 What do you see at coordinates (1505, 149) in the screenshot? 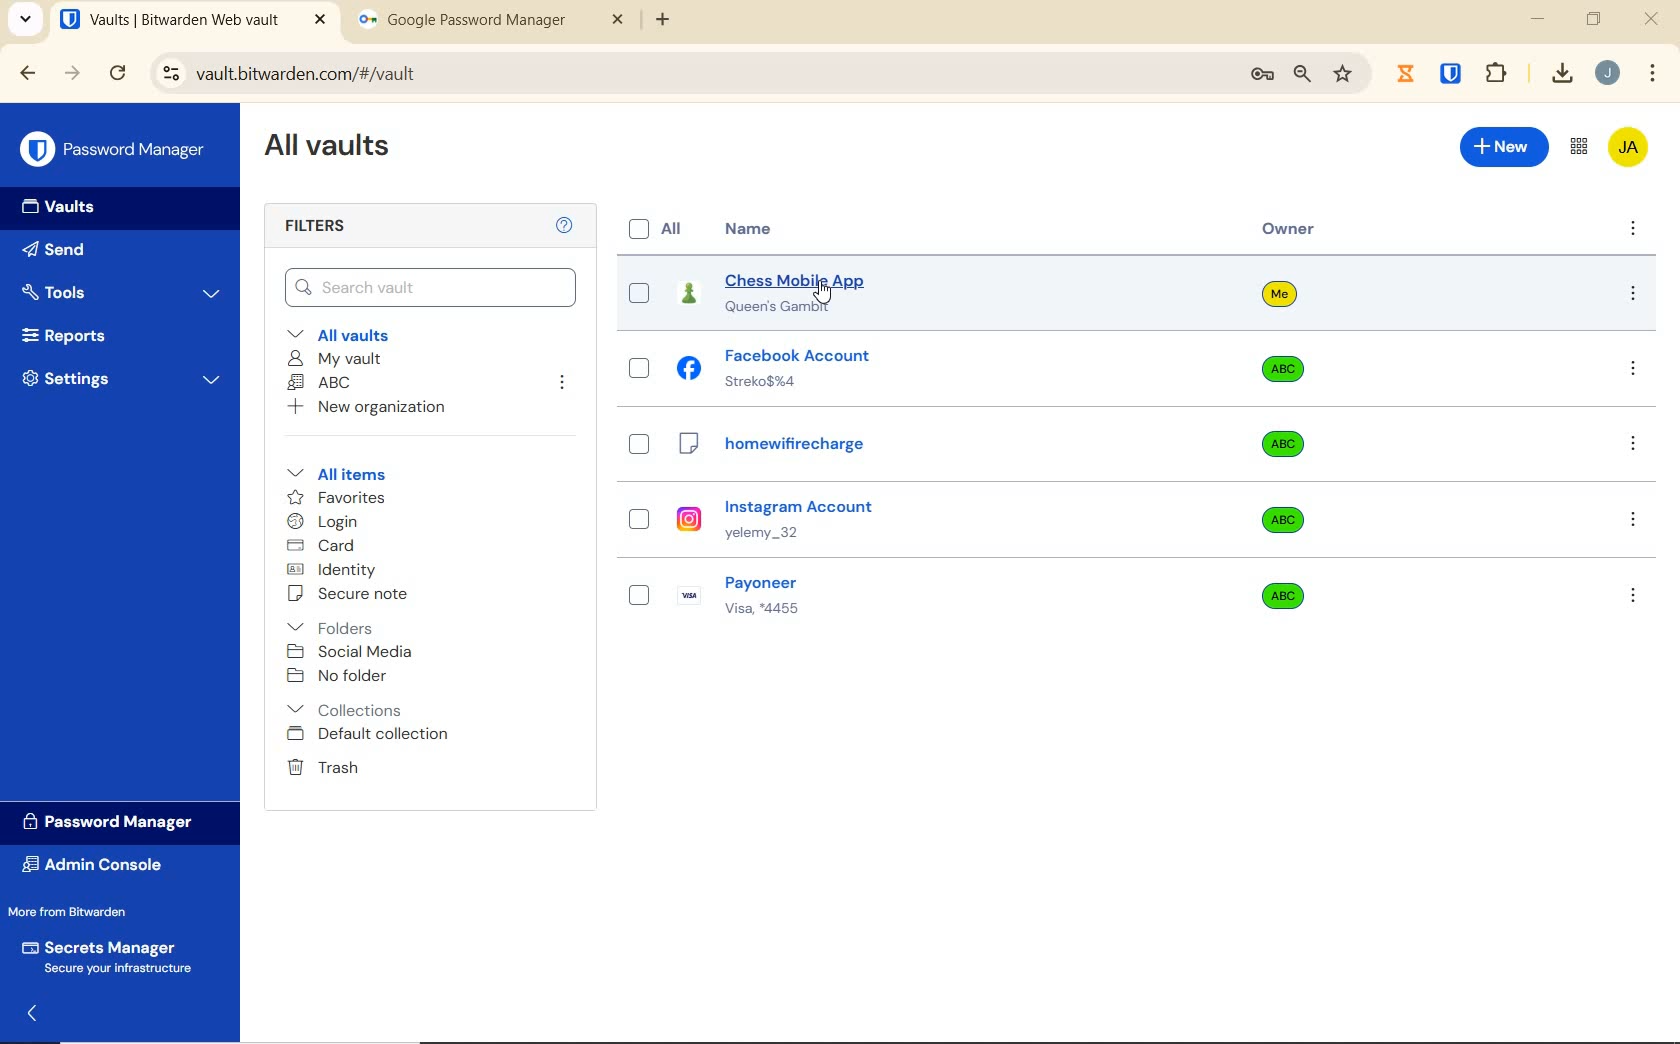
I see `New` at bounding box center [1505, 149].